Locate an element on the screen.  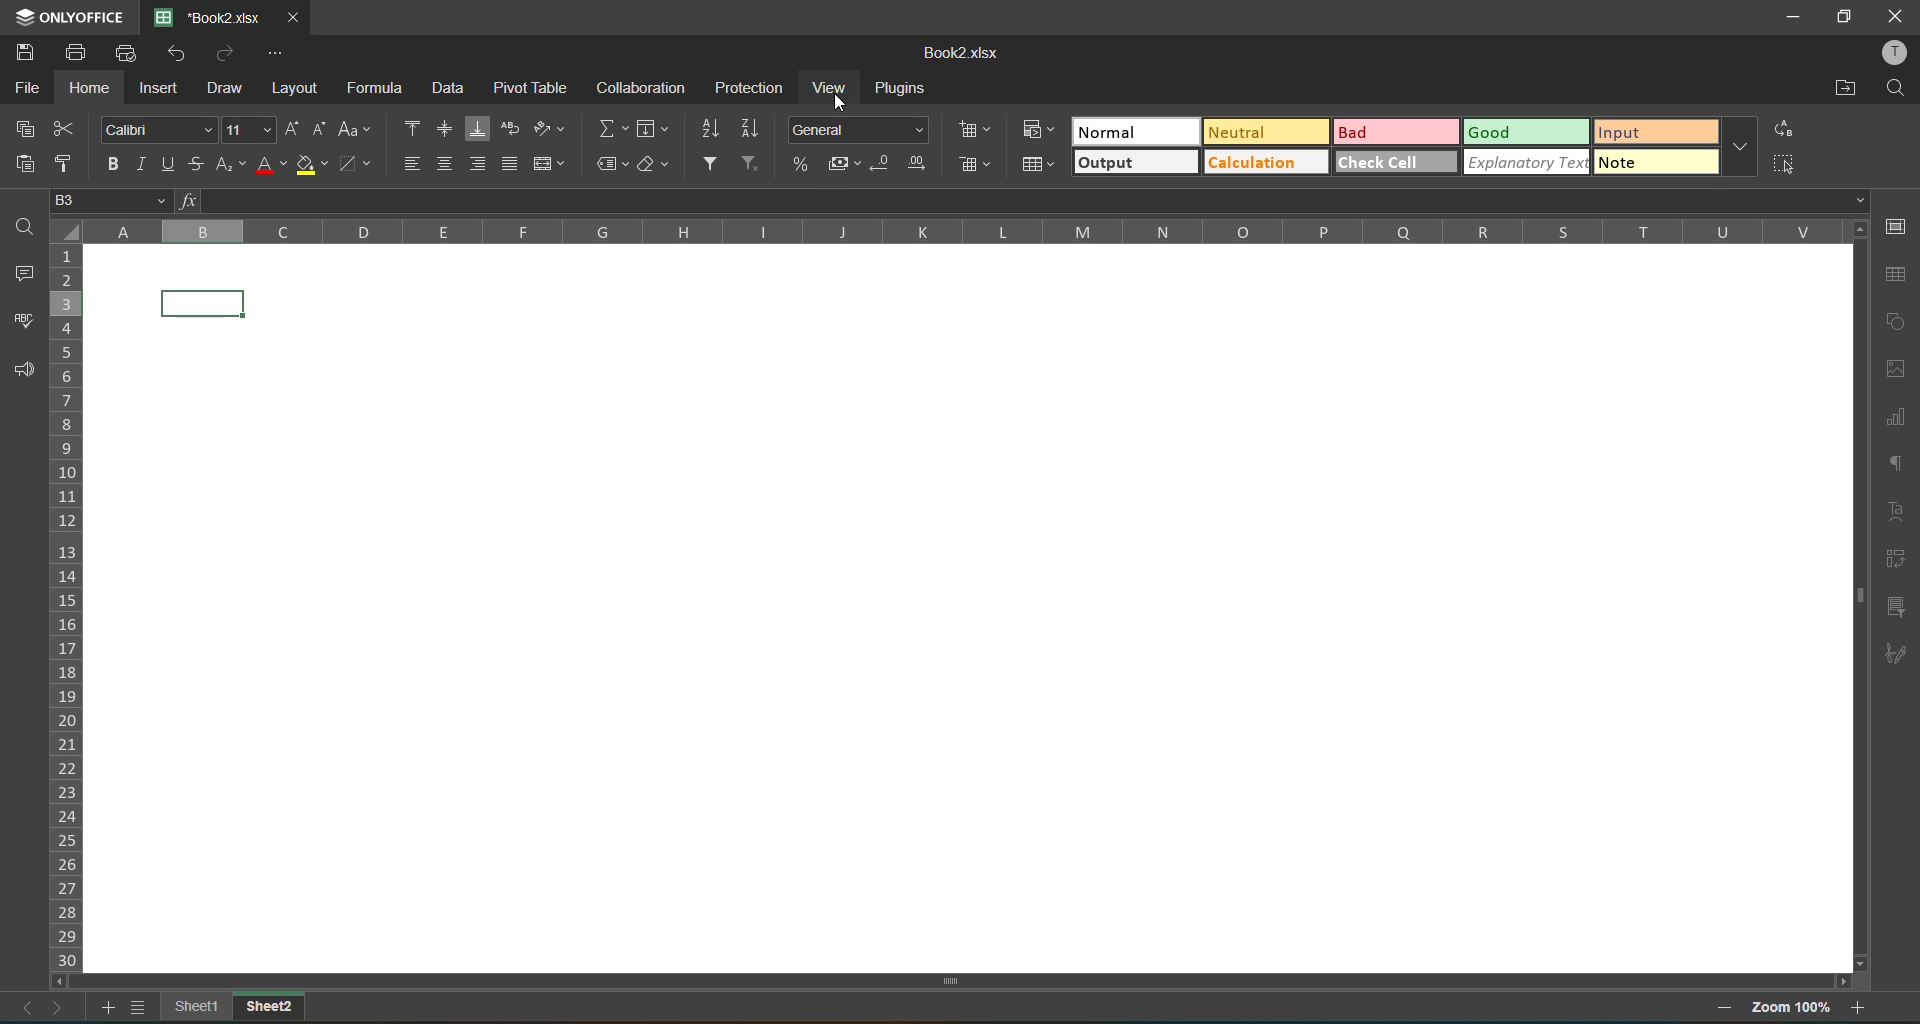
charts is located at coordinates (1894, 420).